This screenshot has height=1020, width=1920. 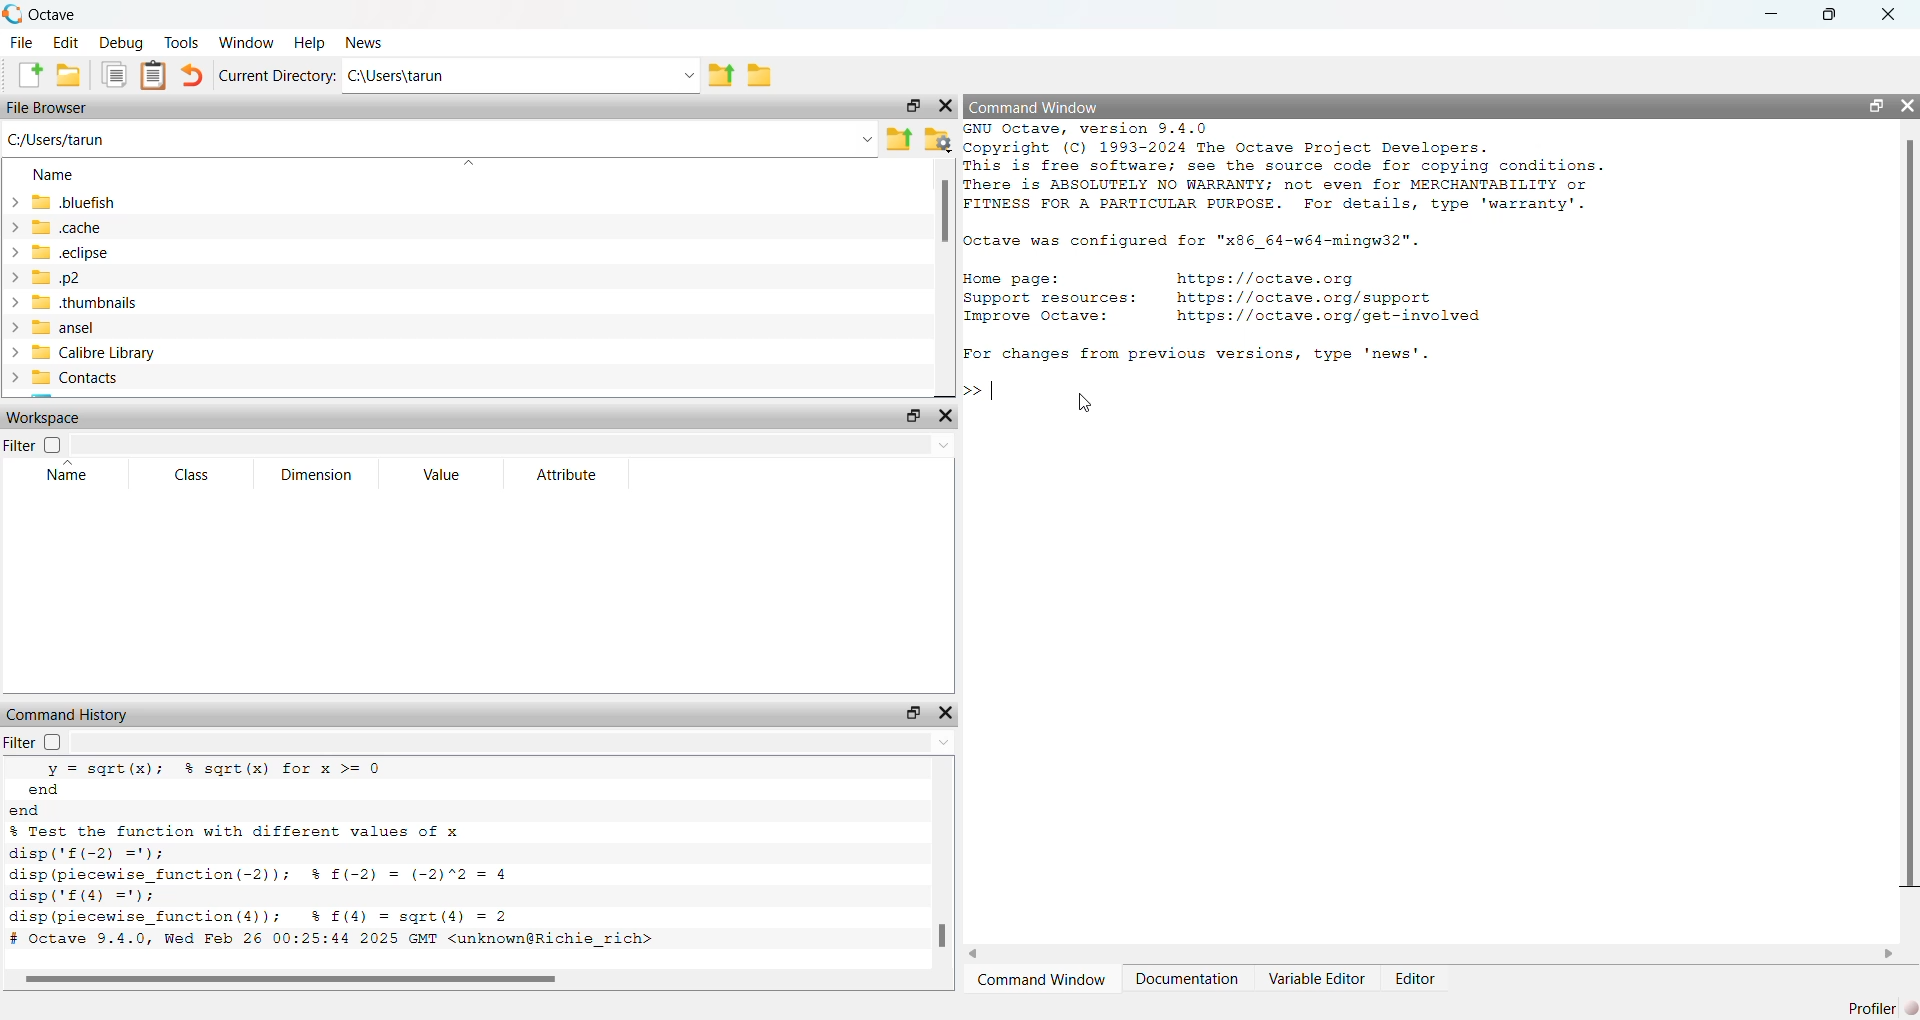 What do you see at coordinates (34, 446) in the screenshot?
I see `Filter` at bounding box center [34, 446].